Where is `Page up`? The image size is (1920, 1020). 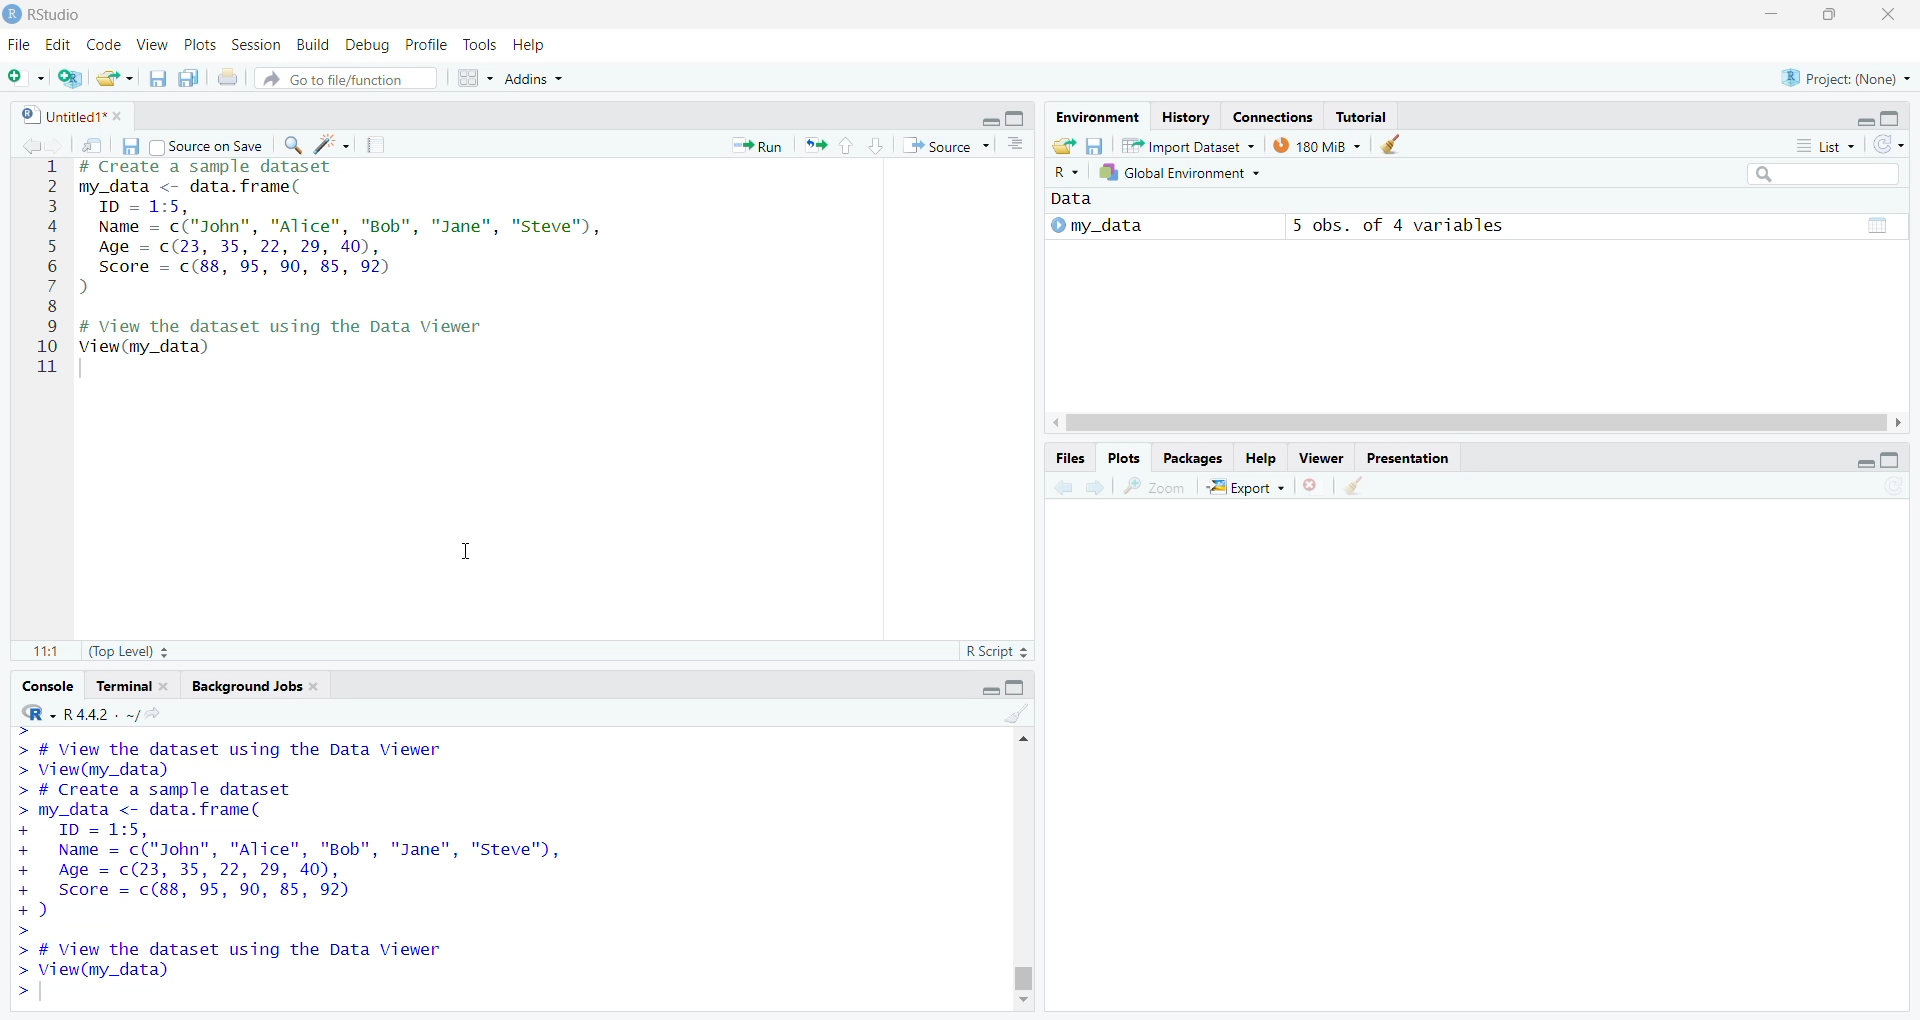 Page up is located at coordinates (847, 146).